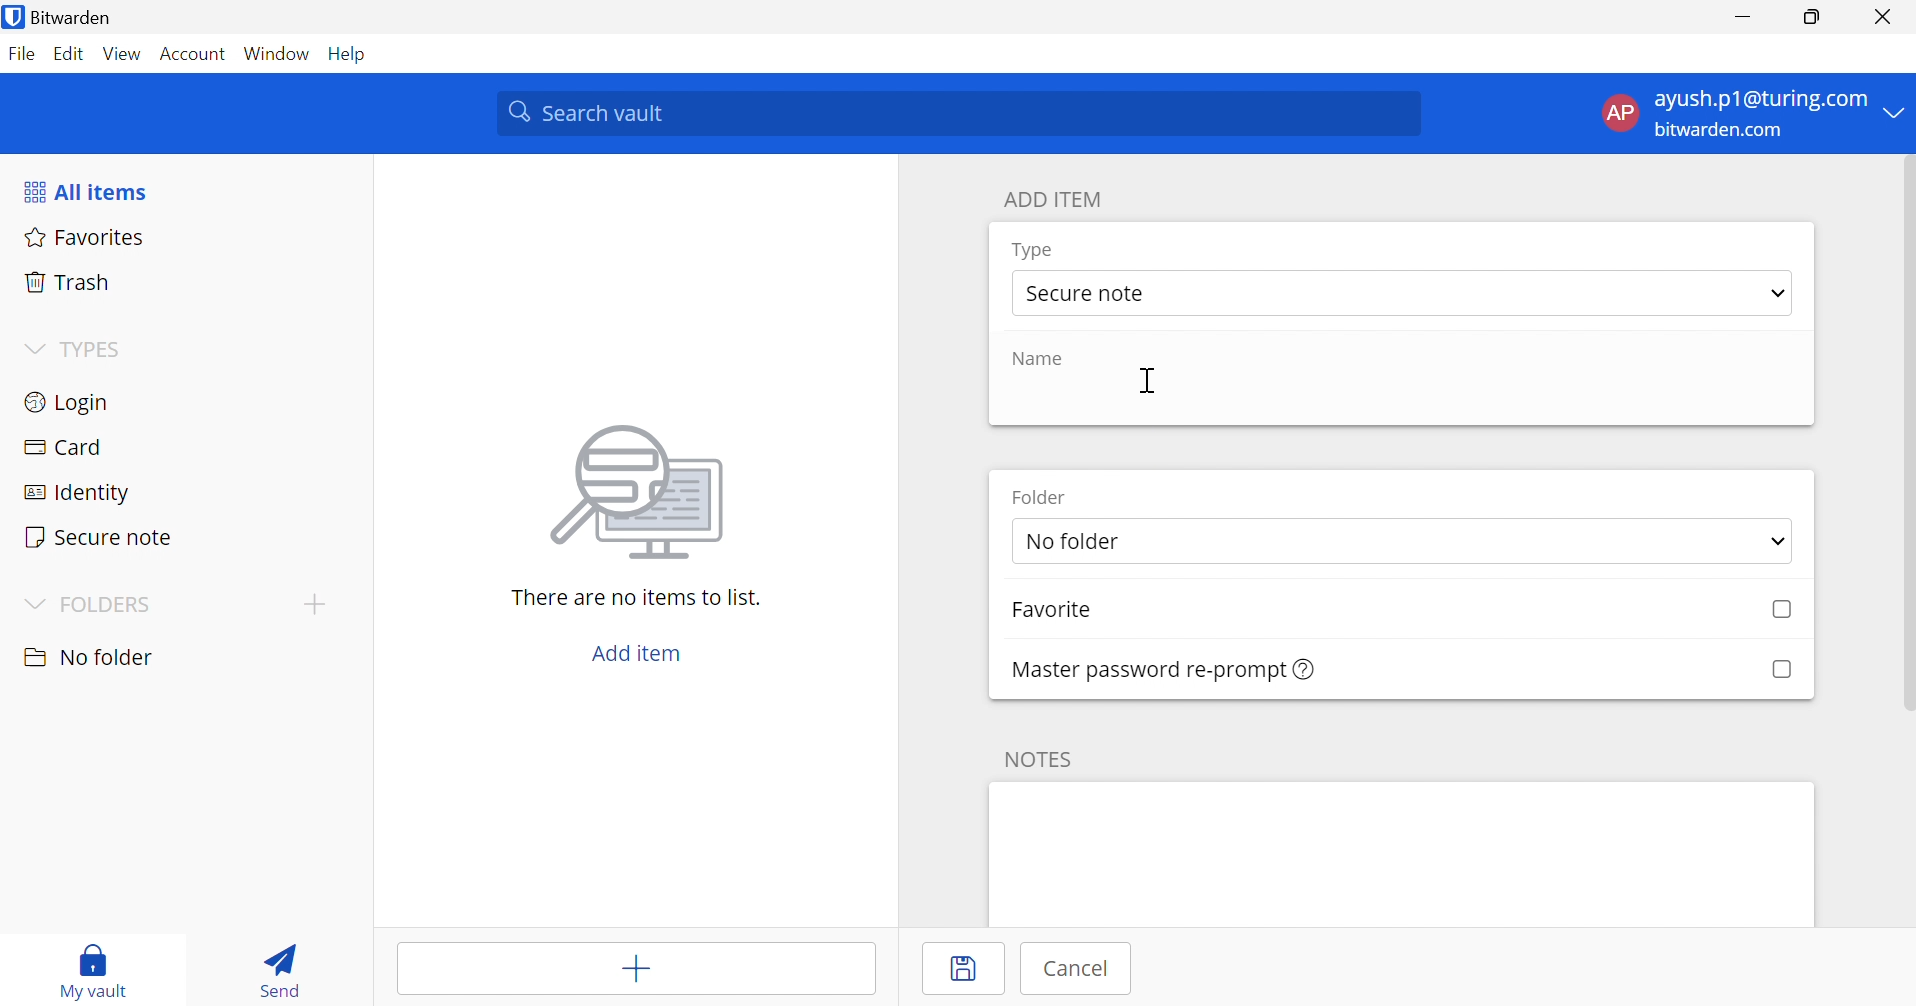  Describe the element at coordinates (1778, 295) in the screenshot. I see `Drop Down` at that location.